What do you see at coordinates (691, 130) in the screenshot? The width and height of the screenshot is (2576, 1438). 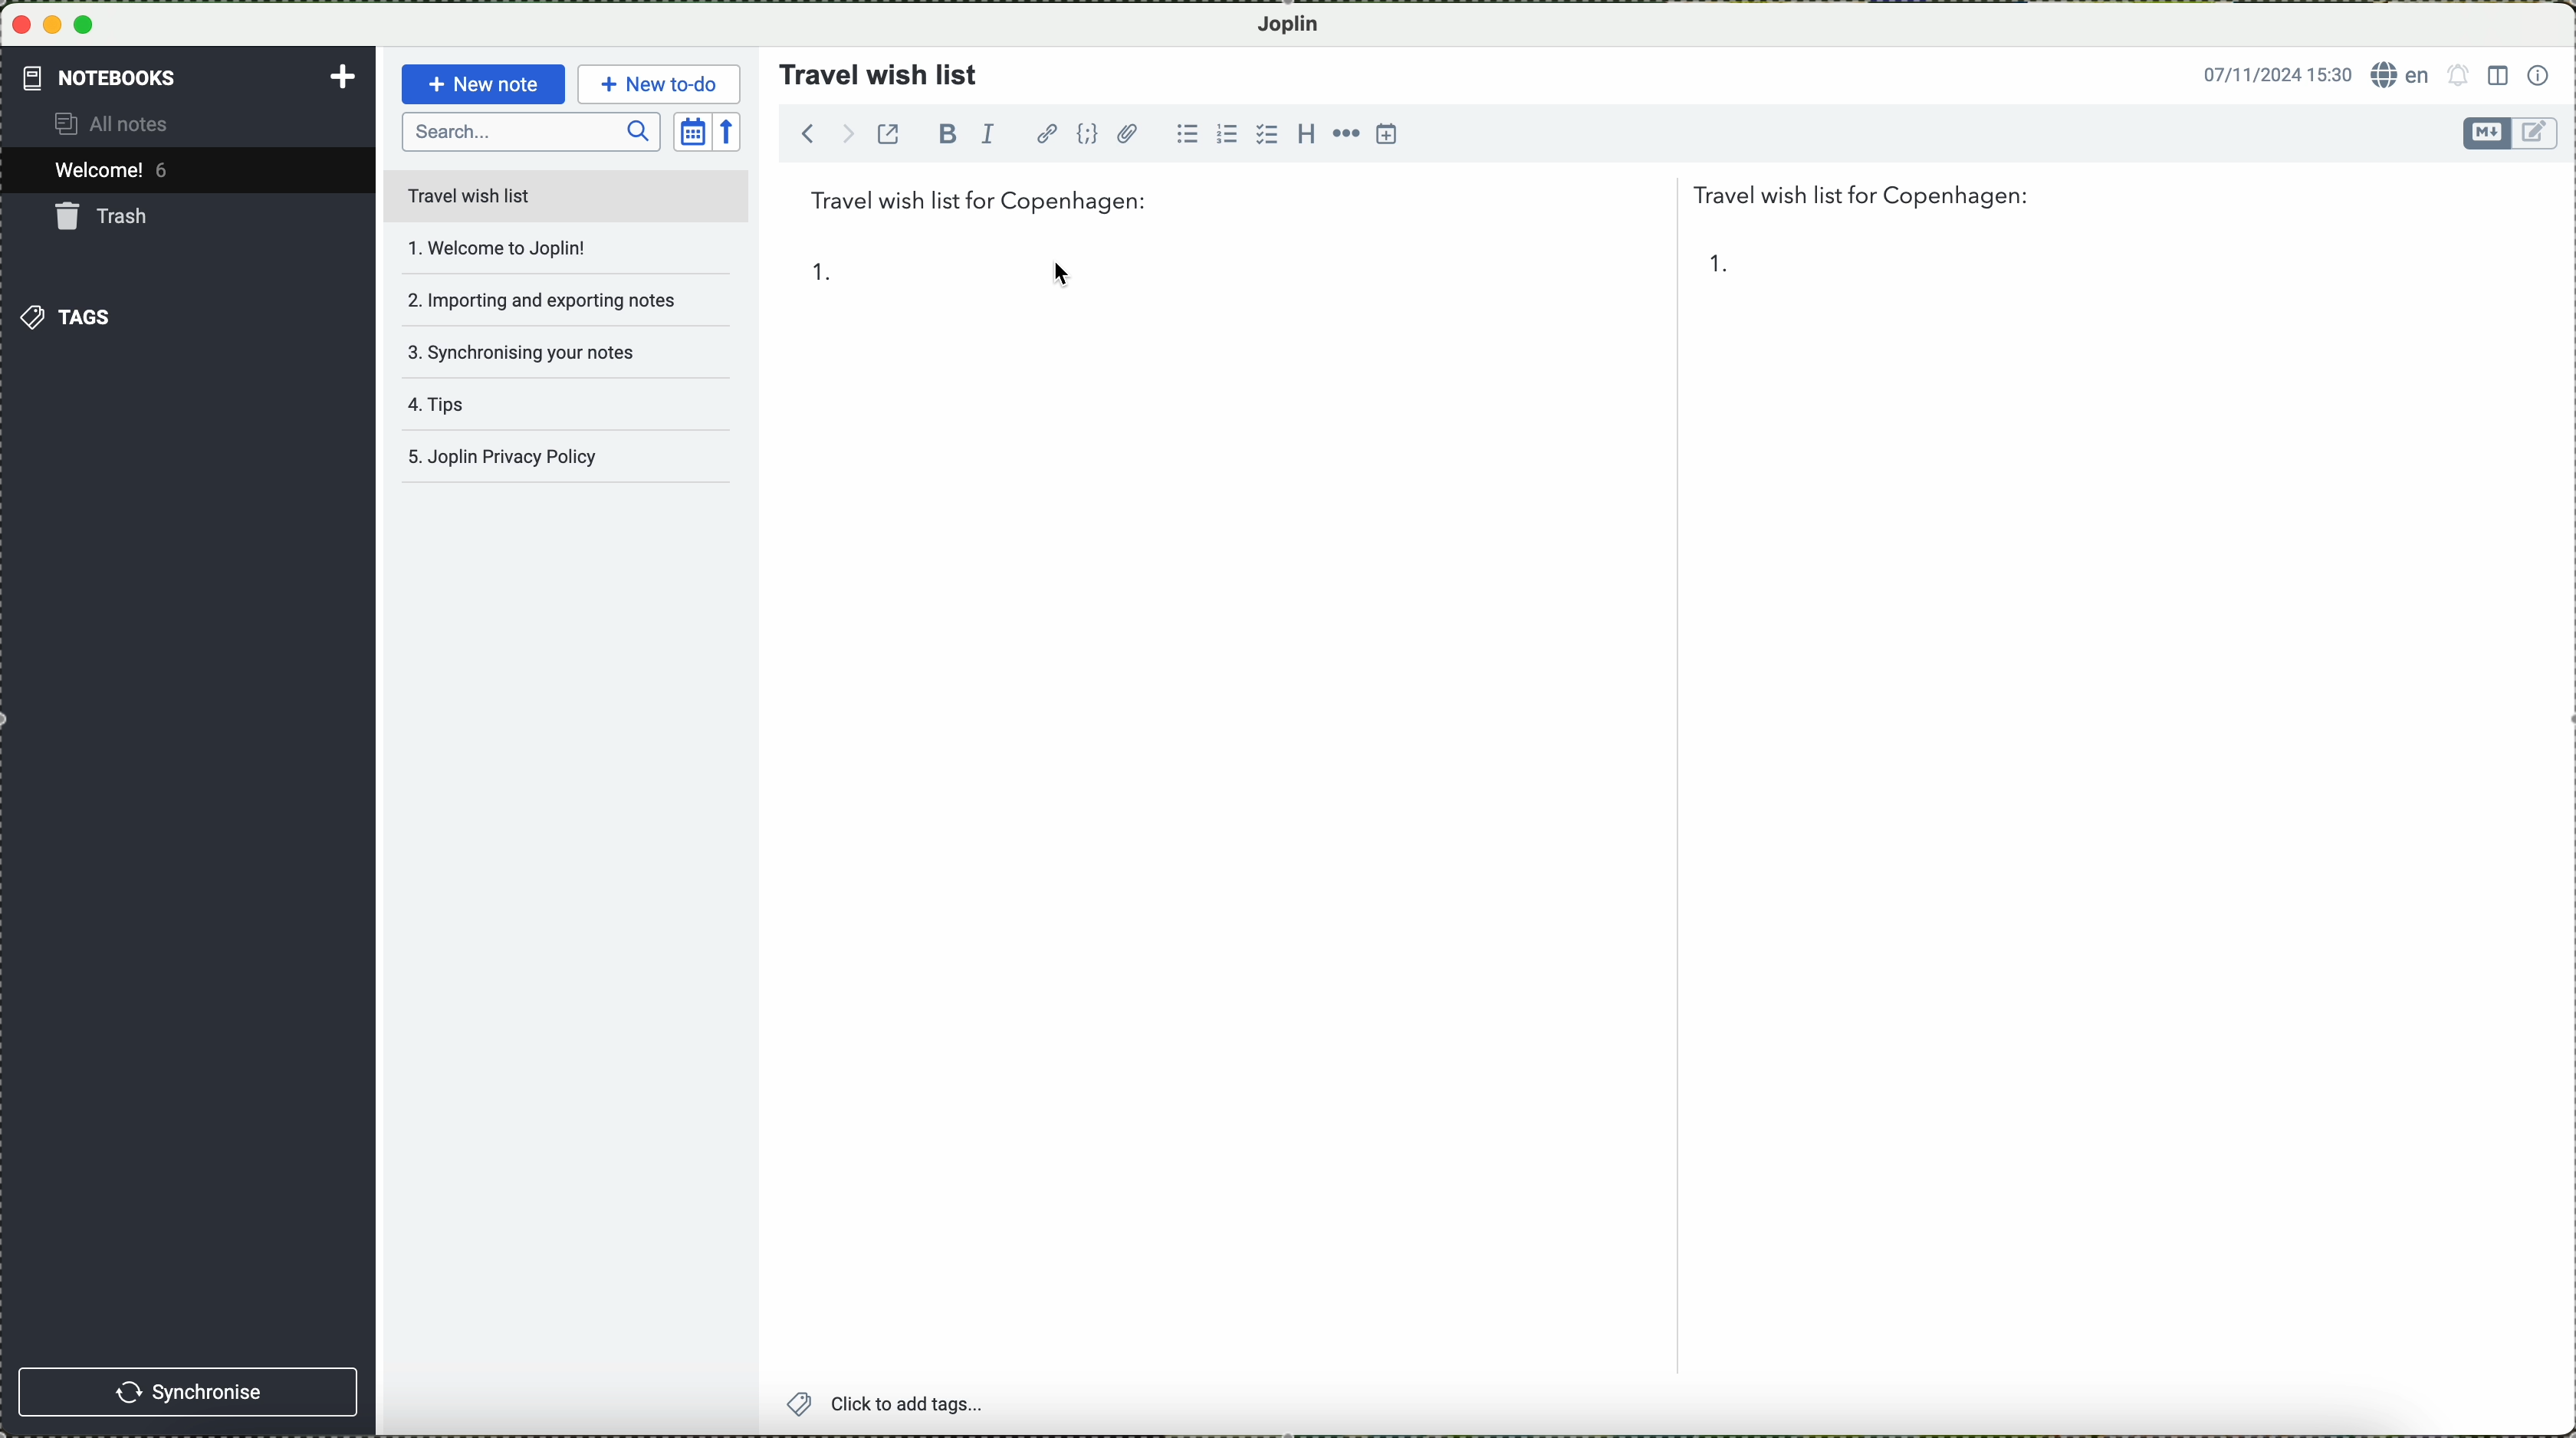 I see `toggle sort order field` at bounding box center [691, 130].